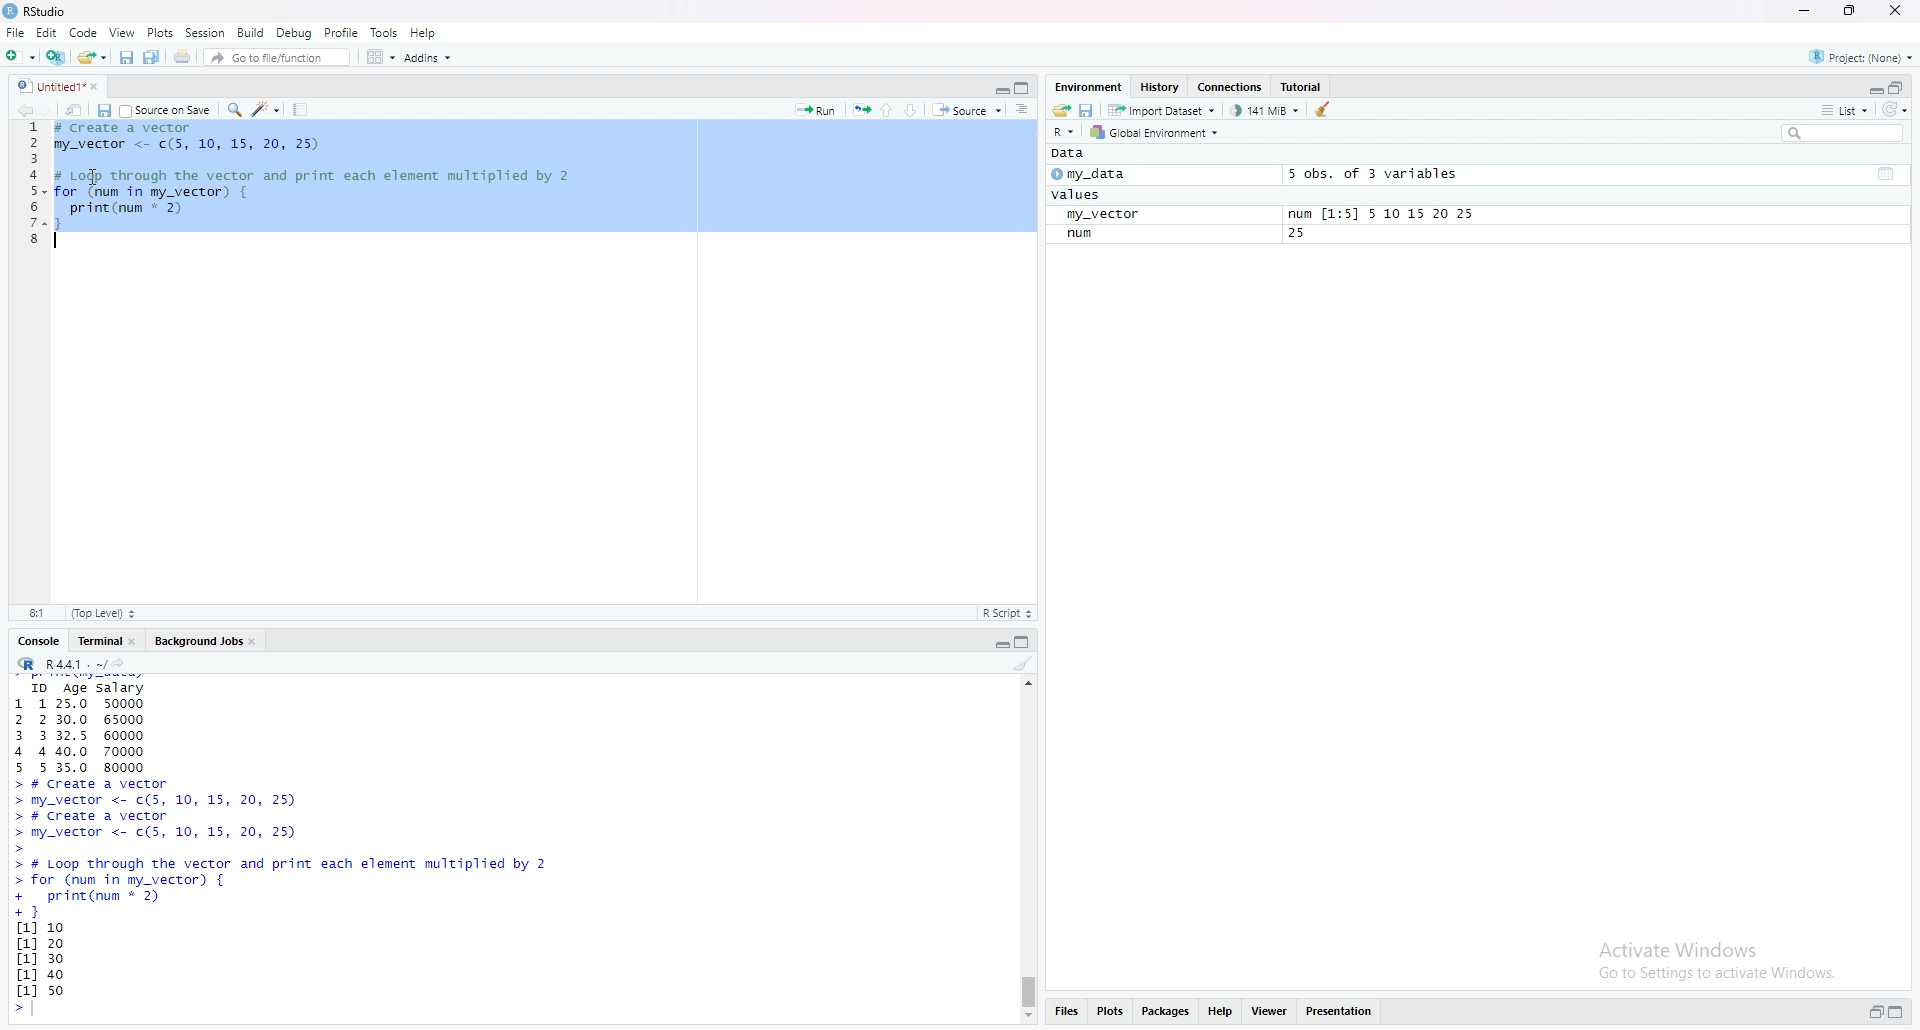 The width and height of the screenshot is (1920, 1030). Describe the element at coordinates (46, 33) in the screenshot. I see `Edit` at that location.